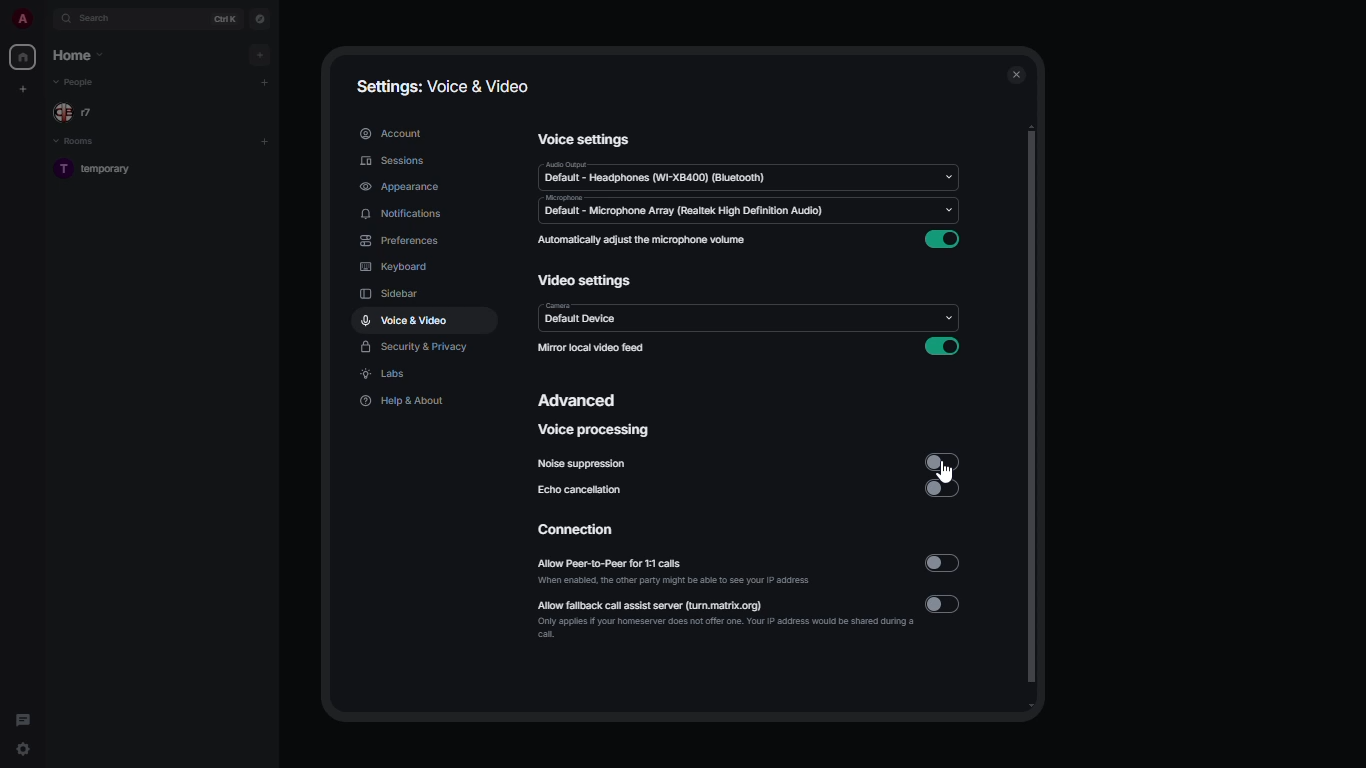 This screenshot has height=768, width=1366. What do you see at coordinates (683, 207) in the screenshot?
I see `microphone default` at bounding box center [683, 207].